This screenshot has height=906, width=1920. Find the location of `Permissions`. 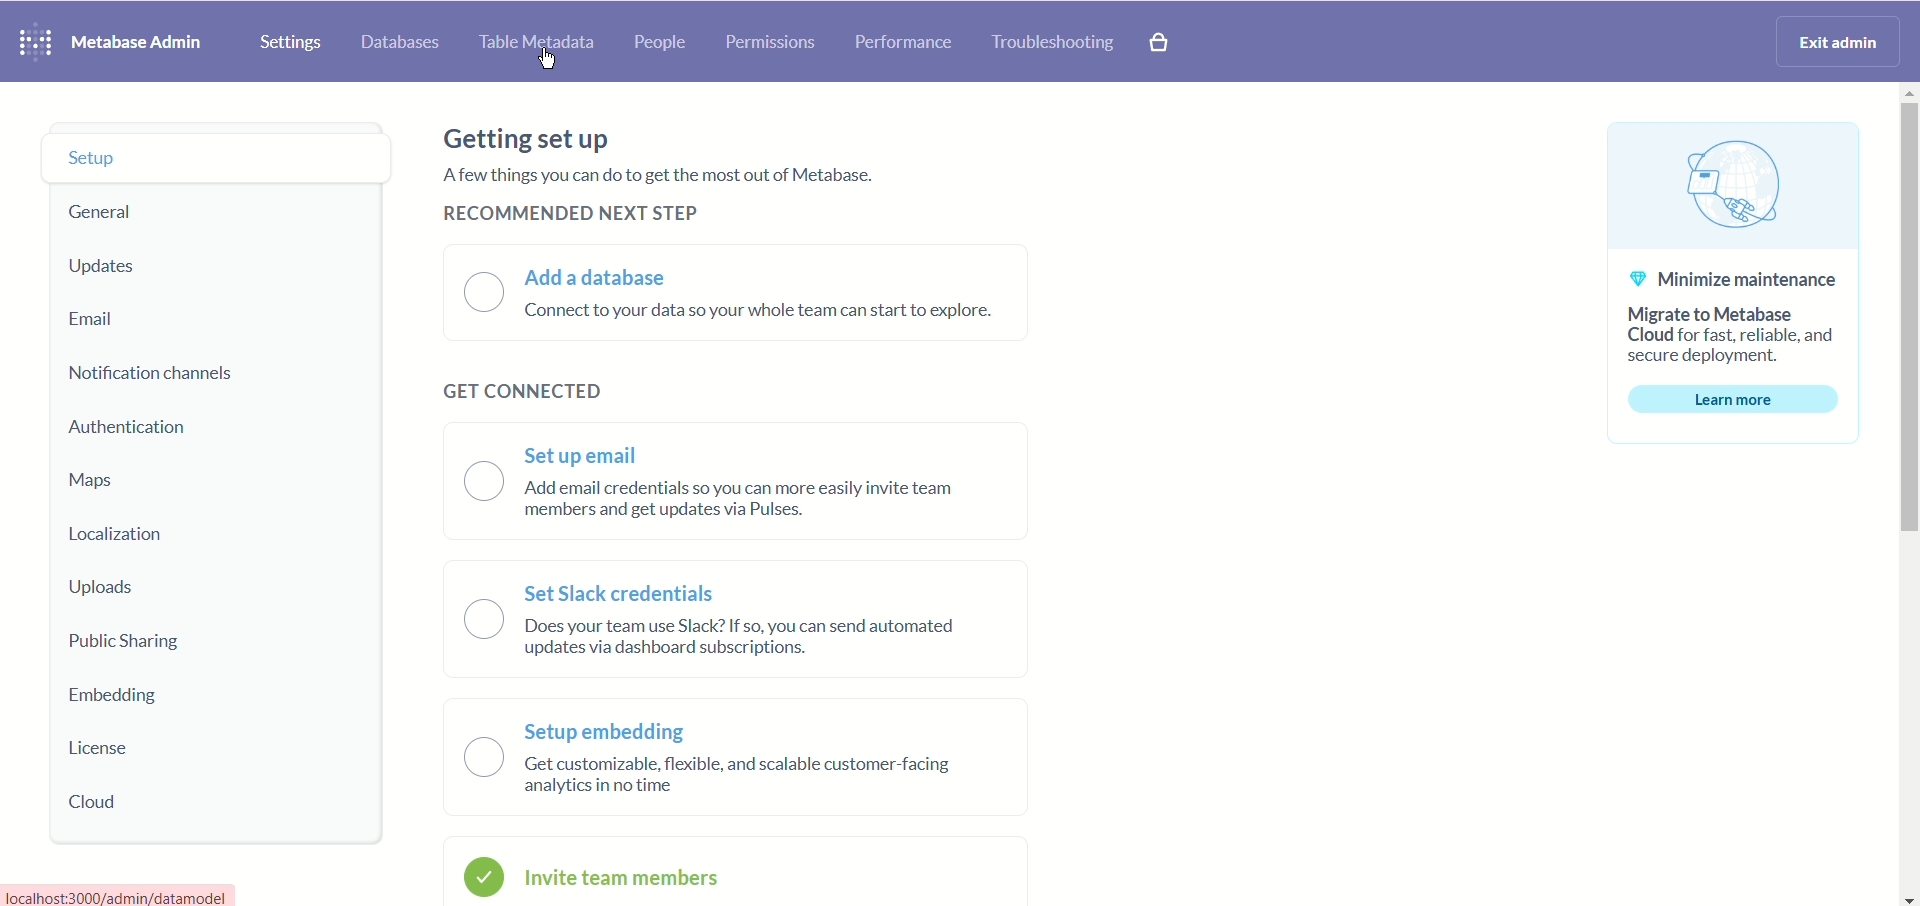

Permissions is located at coordinates (772, 45).